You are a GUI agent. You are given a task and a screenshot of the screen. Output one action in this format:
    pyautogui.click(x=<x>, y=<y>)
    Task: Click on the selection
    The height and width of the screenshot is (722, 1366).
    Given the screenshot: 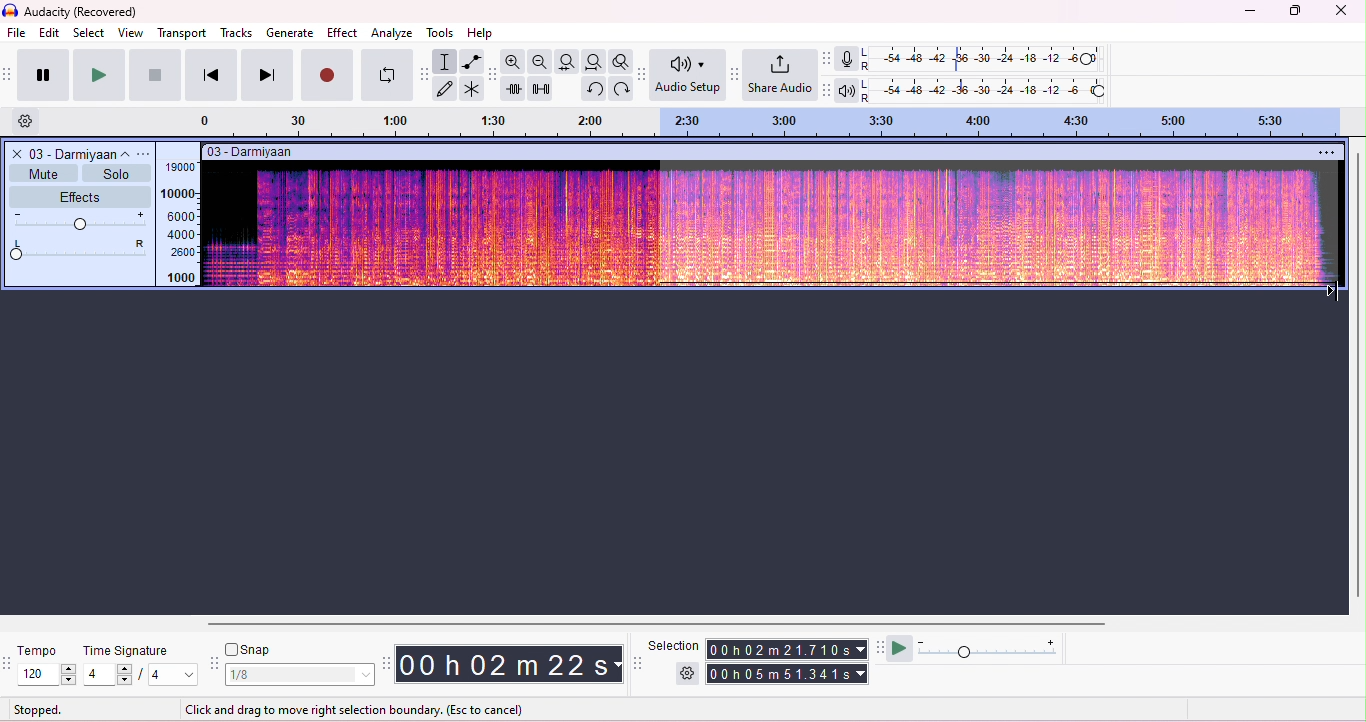 What is the action you would take?
    pyautogui.click(x=446, y=61)
    